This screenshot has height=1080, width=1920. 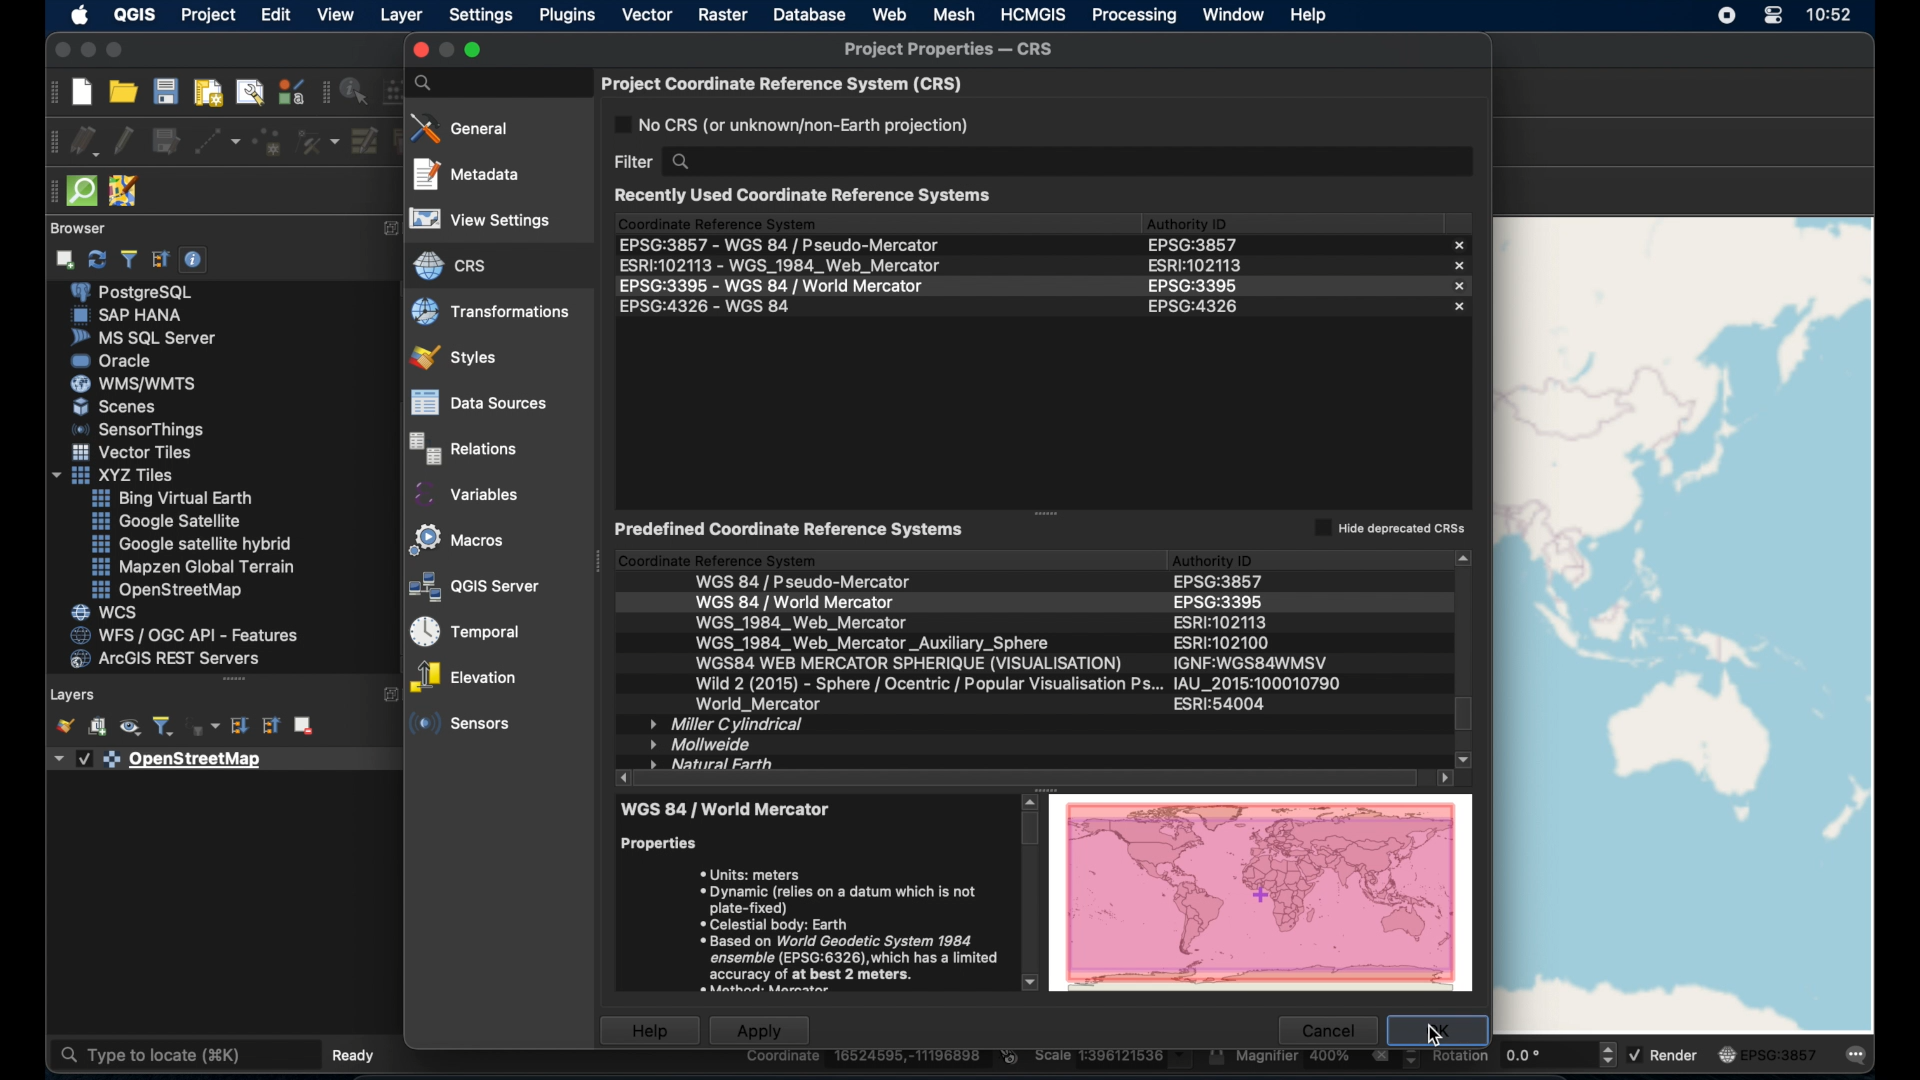 What do you see at coordinates (1436, 1036) in the screenshot?
I see `cursor` at bounding box center [1436, 1036].